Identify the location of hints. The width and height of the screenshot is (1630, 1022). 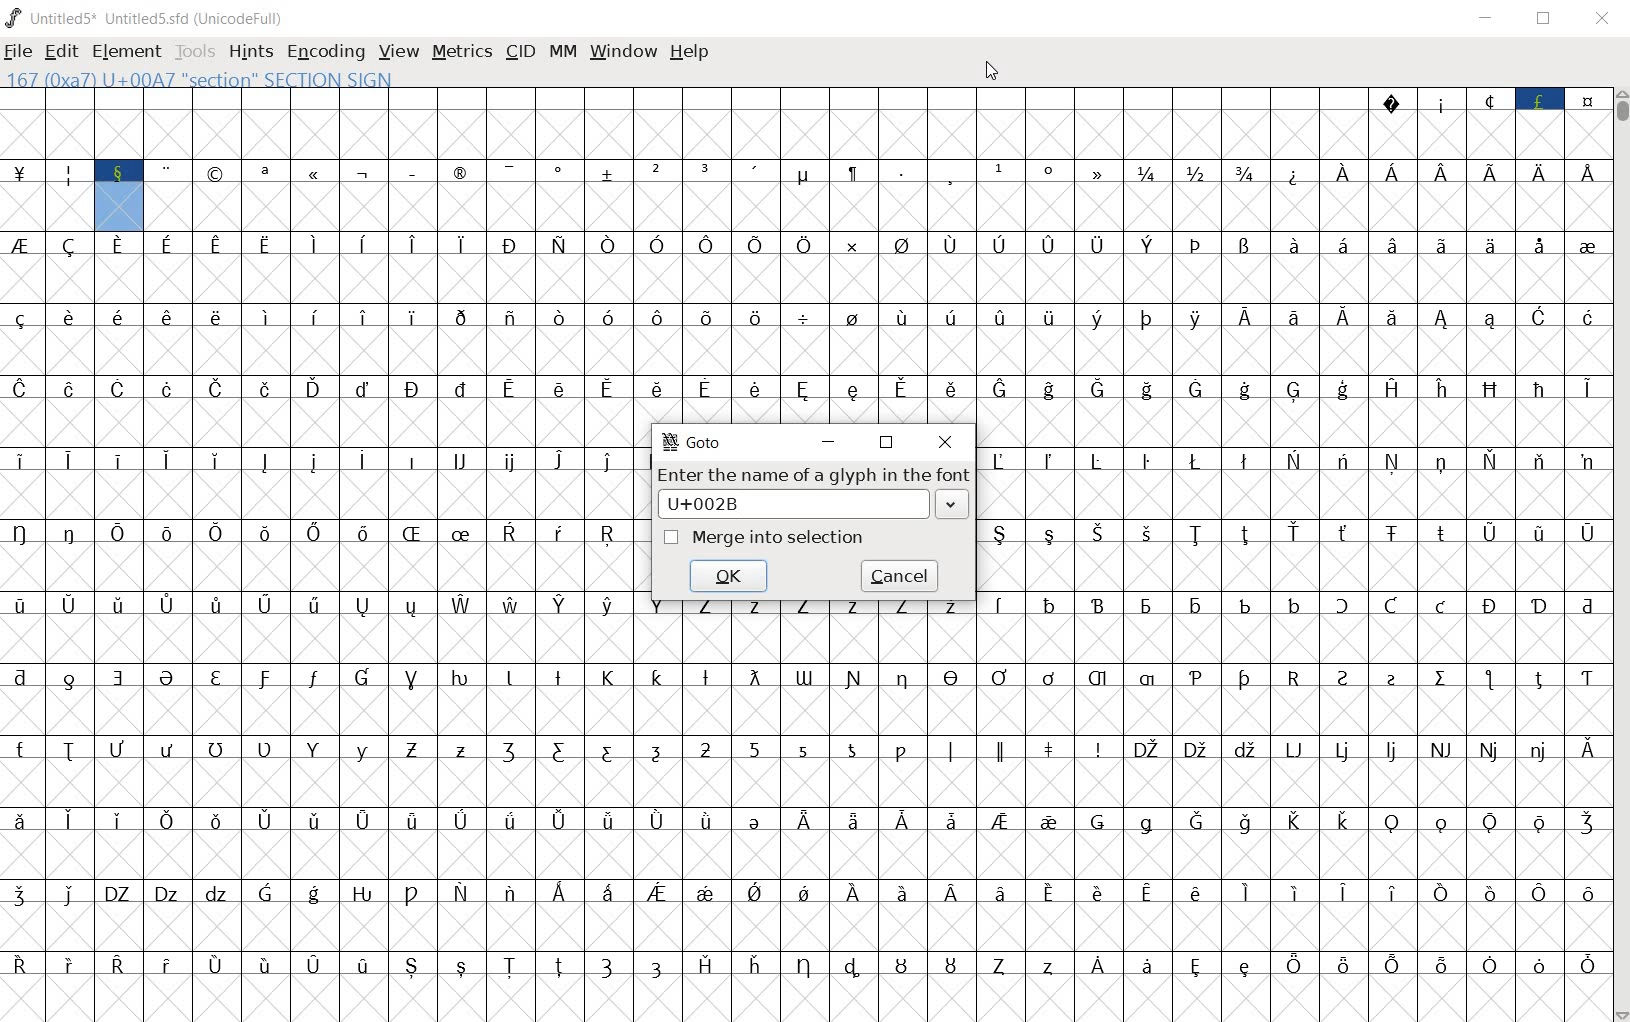
(250, 53).